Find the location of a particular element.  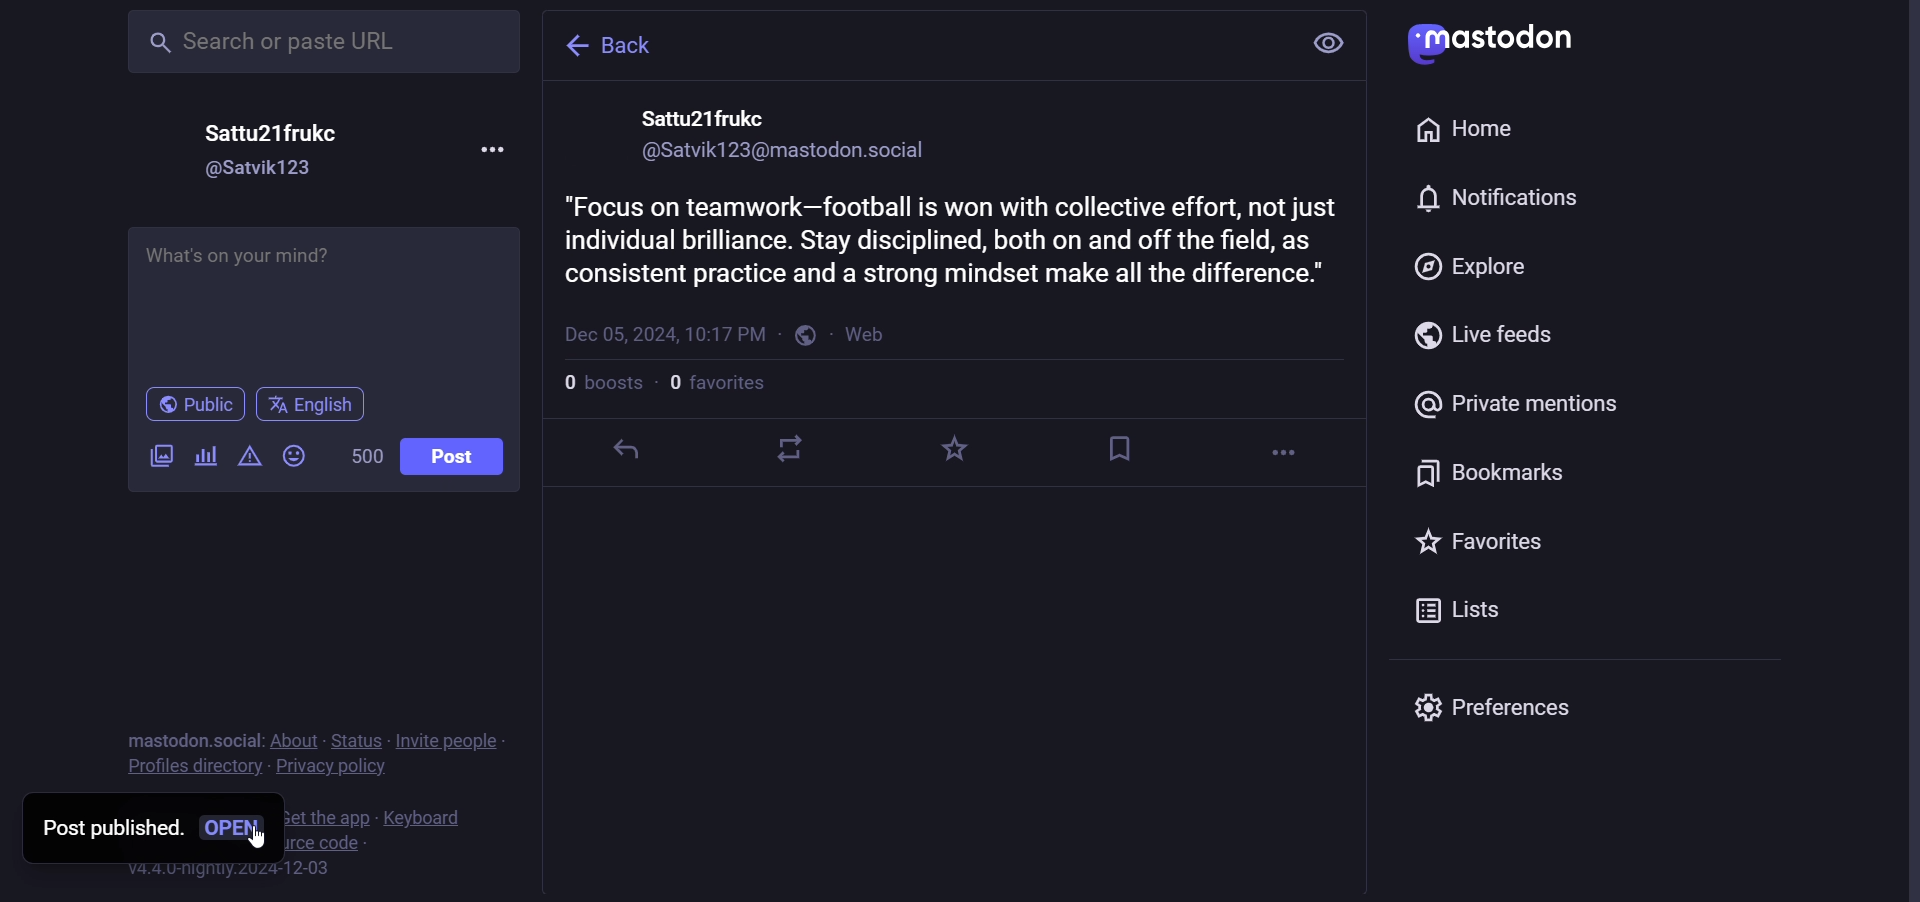

name is located at coordinates (711, 119).